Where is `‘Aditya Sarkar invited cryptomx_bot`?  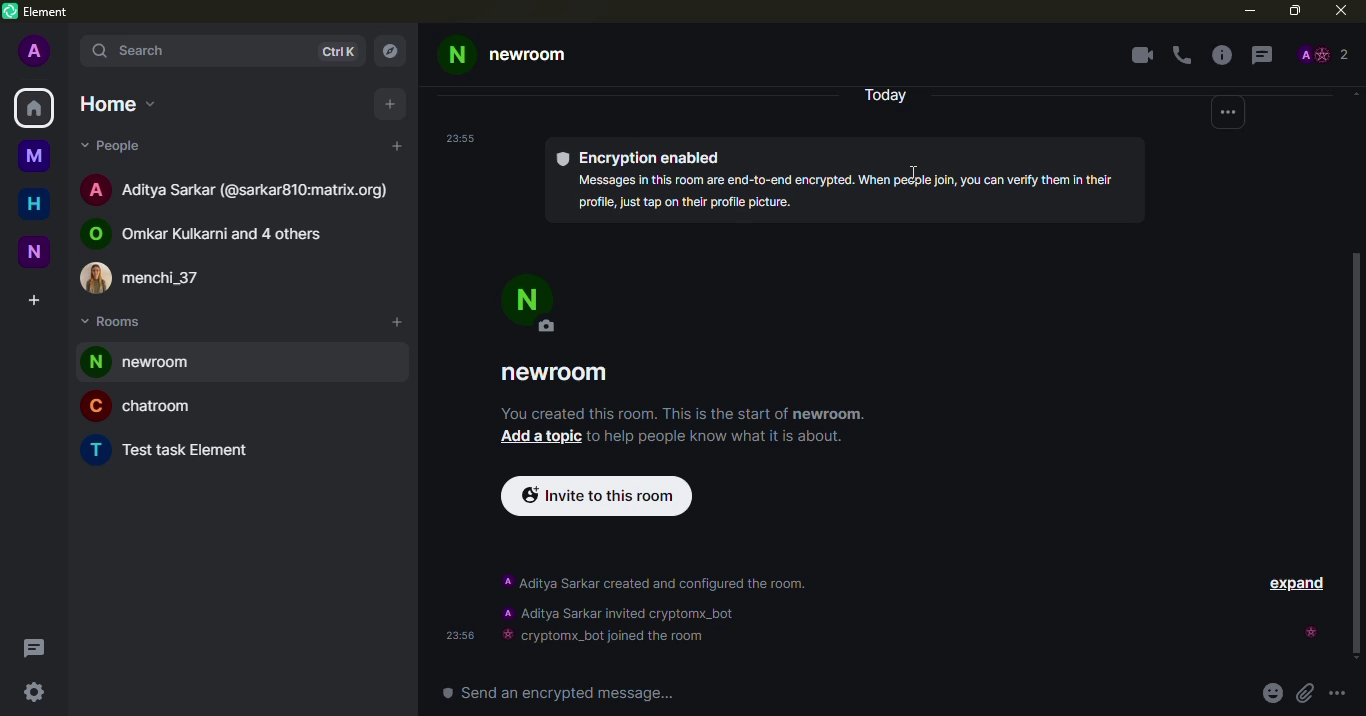
‘Aditya Sarkar invited cryptomx_bot is located at coordinates (619, 611).